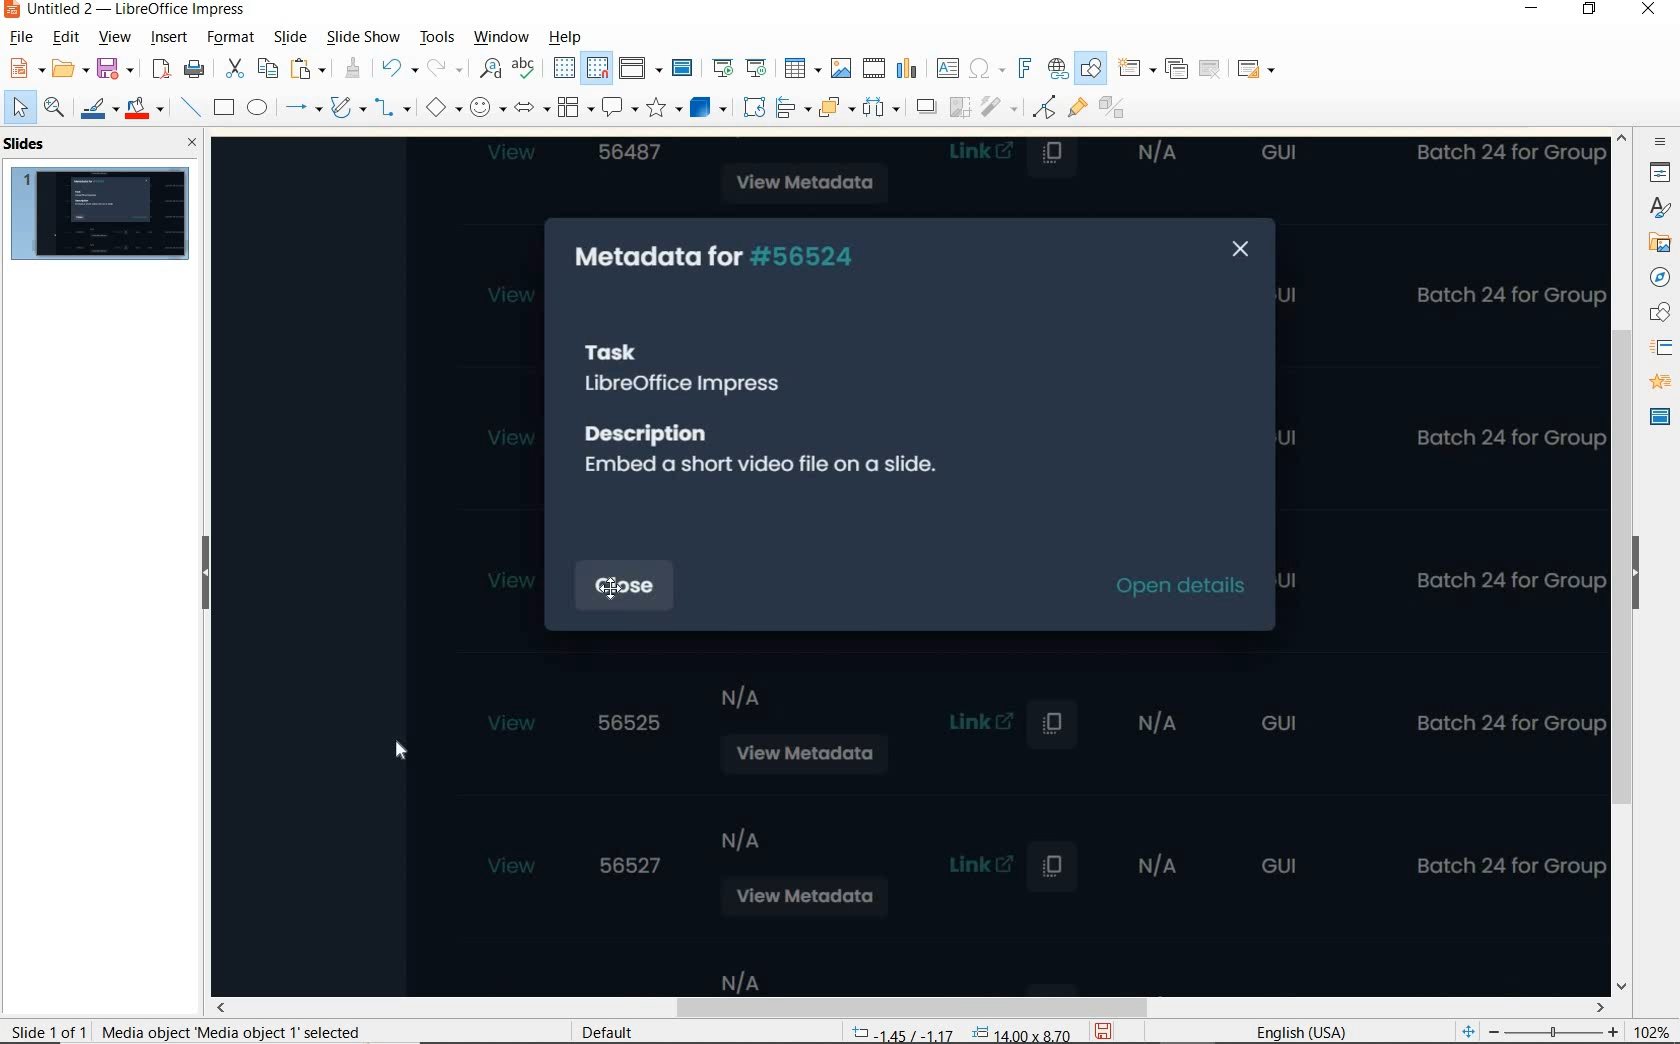 The image size is (1680, 1044). I want to click on video added, so click(908, 561).